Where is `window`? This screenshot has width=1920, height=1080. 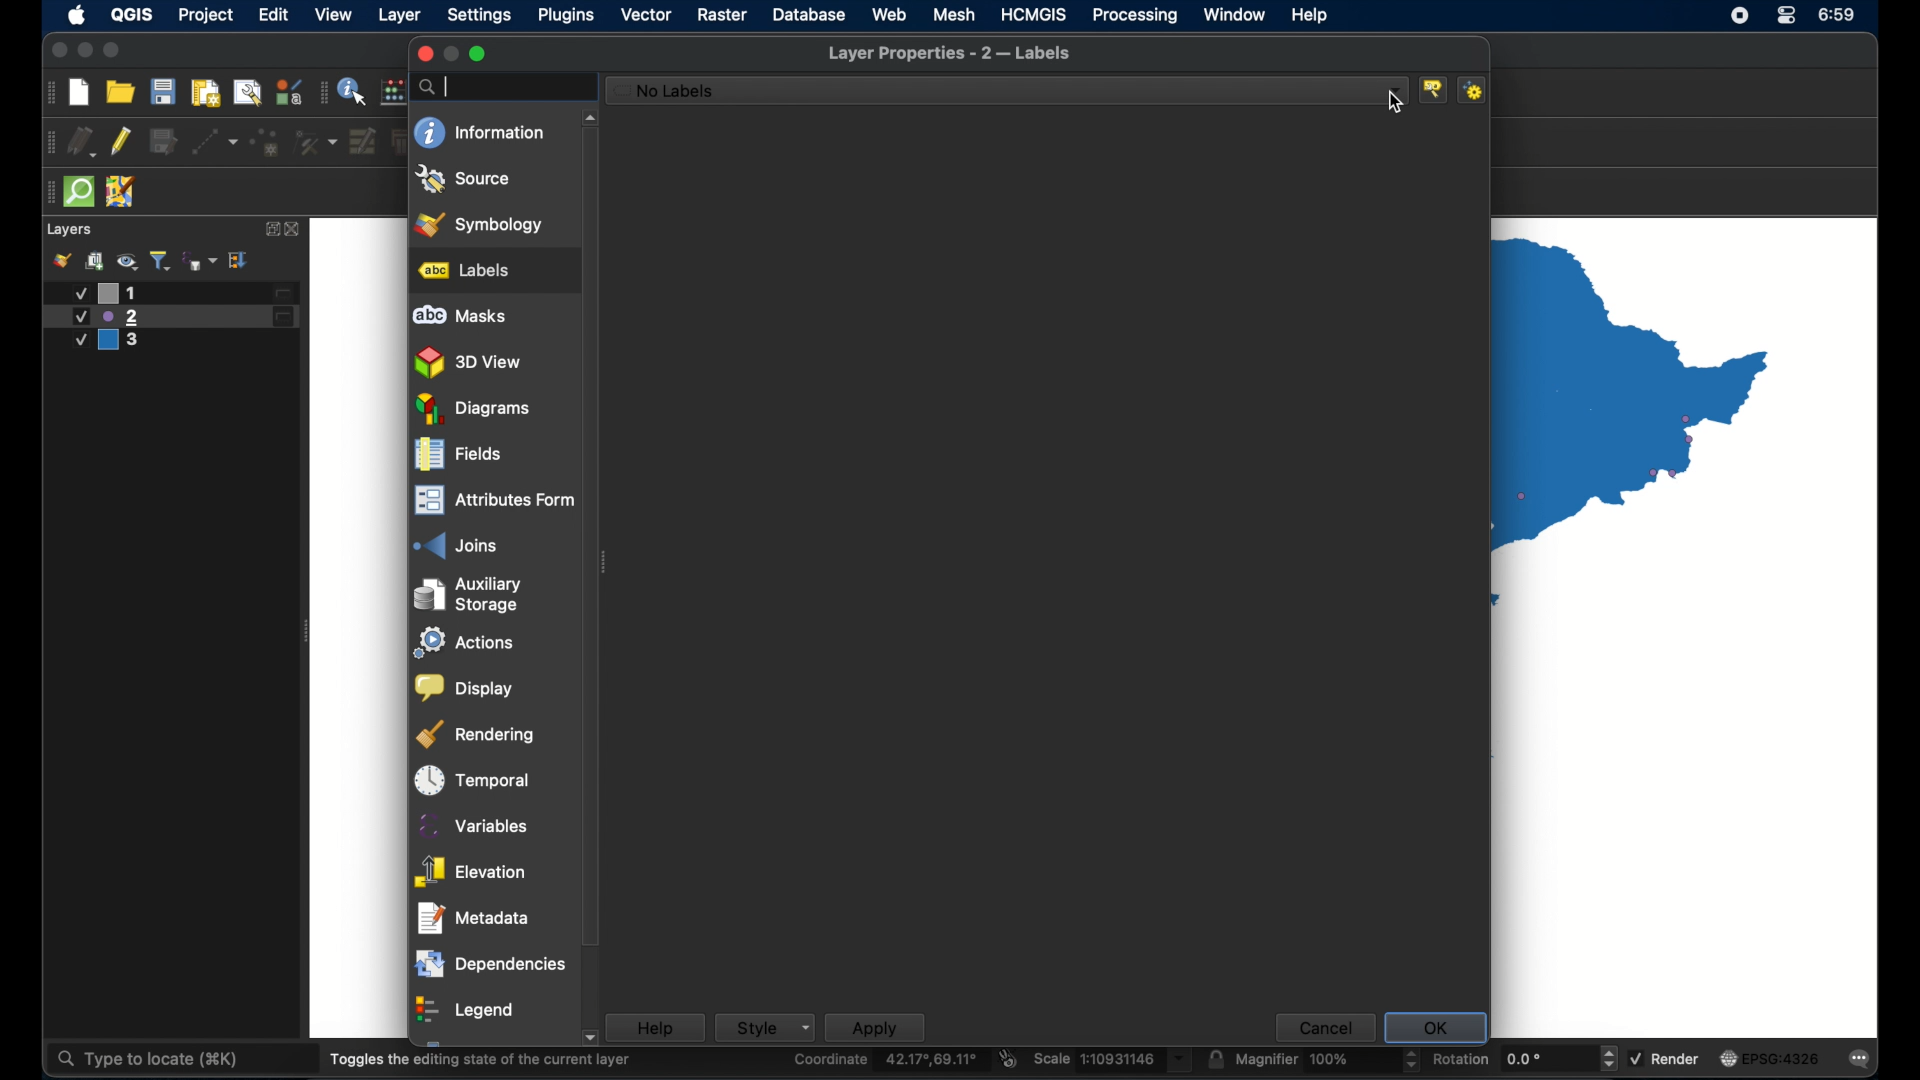 window is located at coordinates (1235, 16).